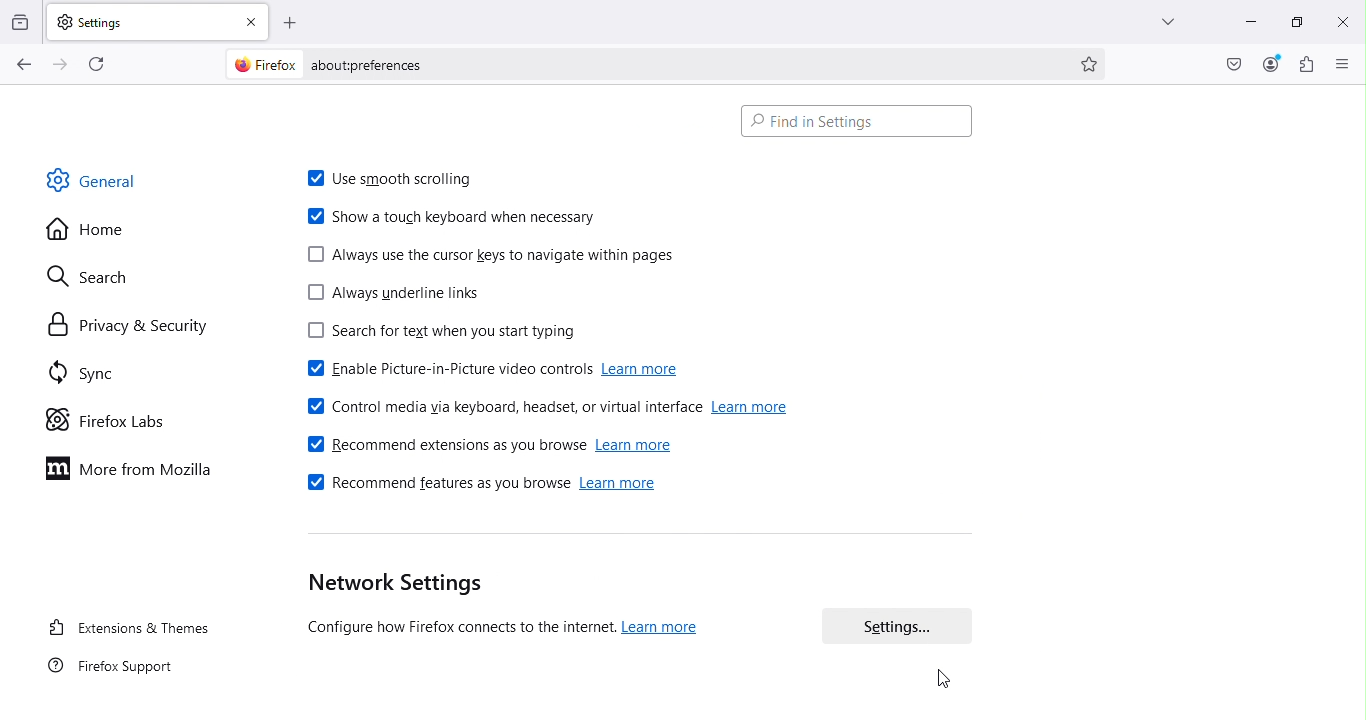 This screenshot has width=1366, height=720. I want to click on Scroll bar, so click(1358, 401).